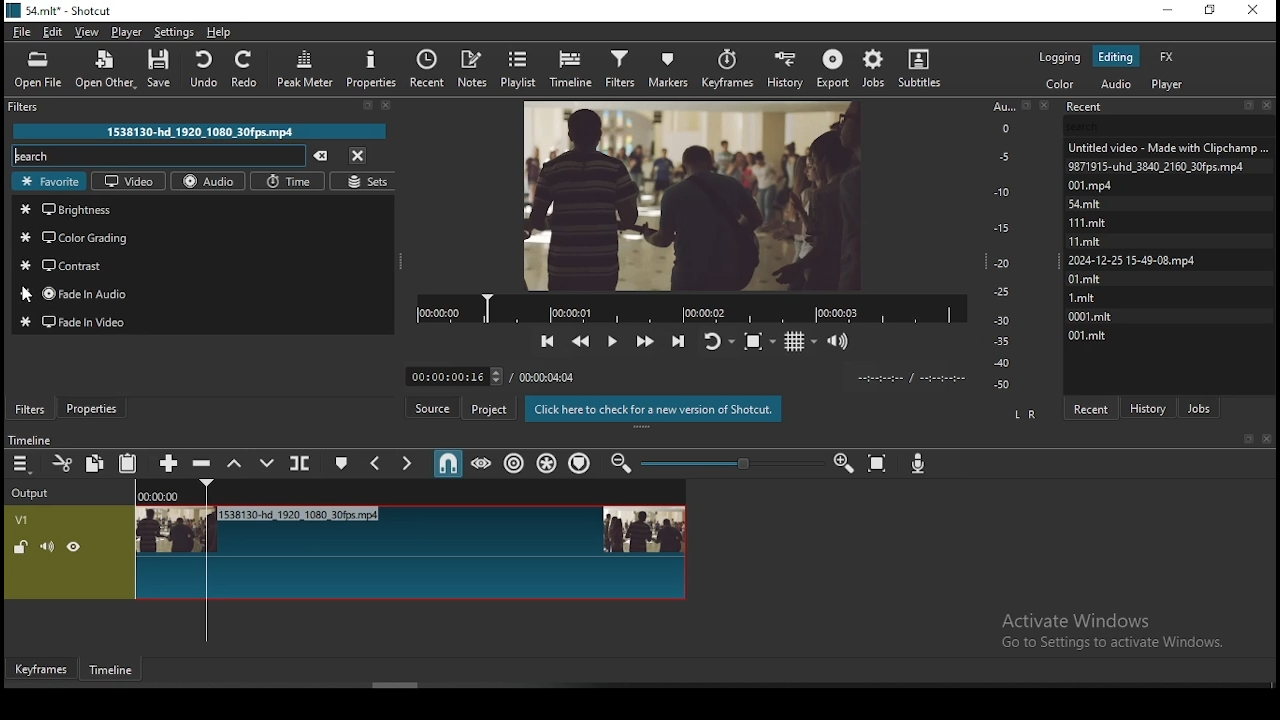 The image size is (1280, 720). I want to click on zoom timeline out, so click(843, 466).